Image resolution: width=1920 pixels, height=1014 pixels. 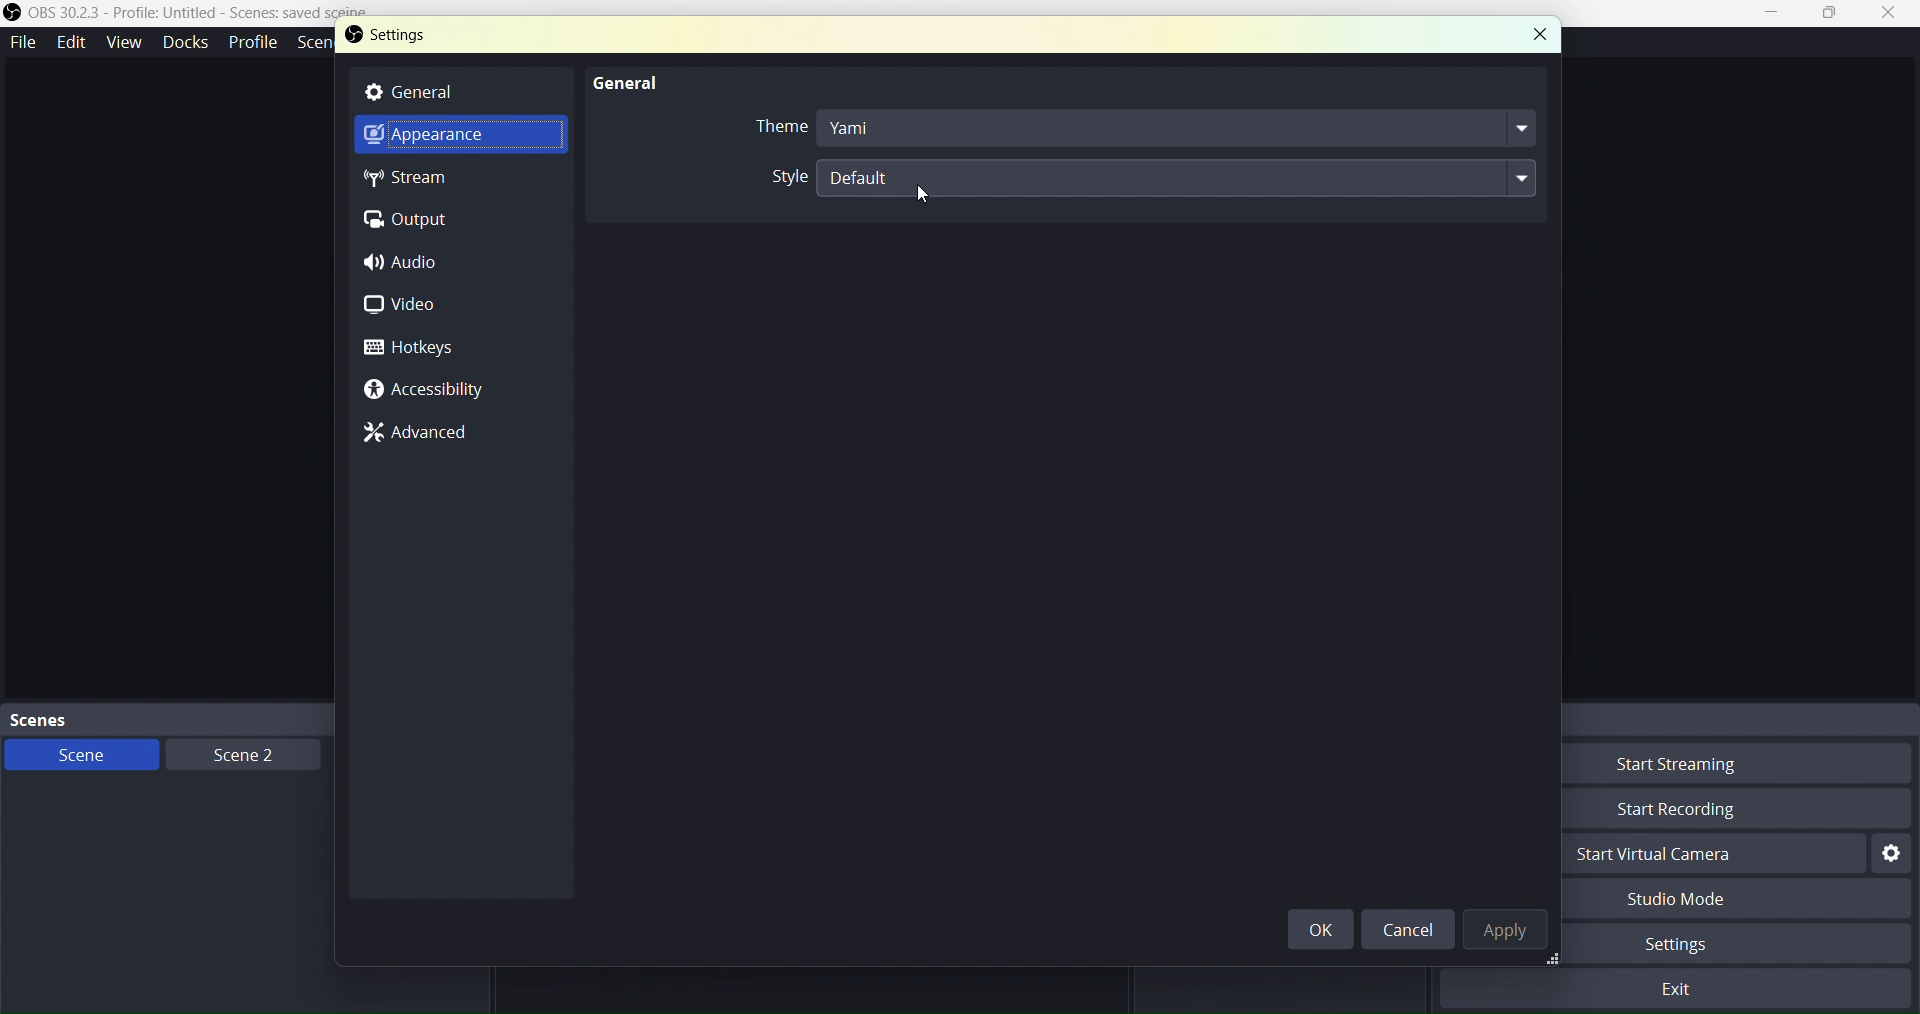 What do you see at coordinates (236, 754) in the screenshot?
I see `Scene2` at bounding box center [236, 754].